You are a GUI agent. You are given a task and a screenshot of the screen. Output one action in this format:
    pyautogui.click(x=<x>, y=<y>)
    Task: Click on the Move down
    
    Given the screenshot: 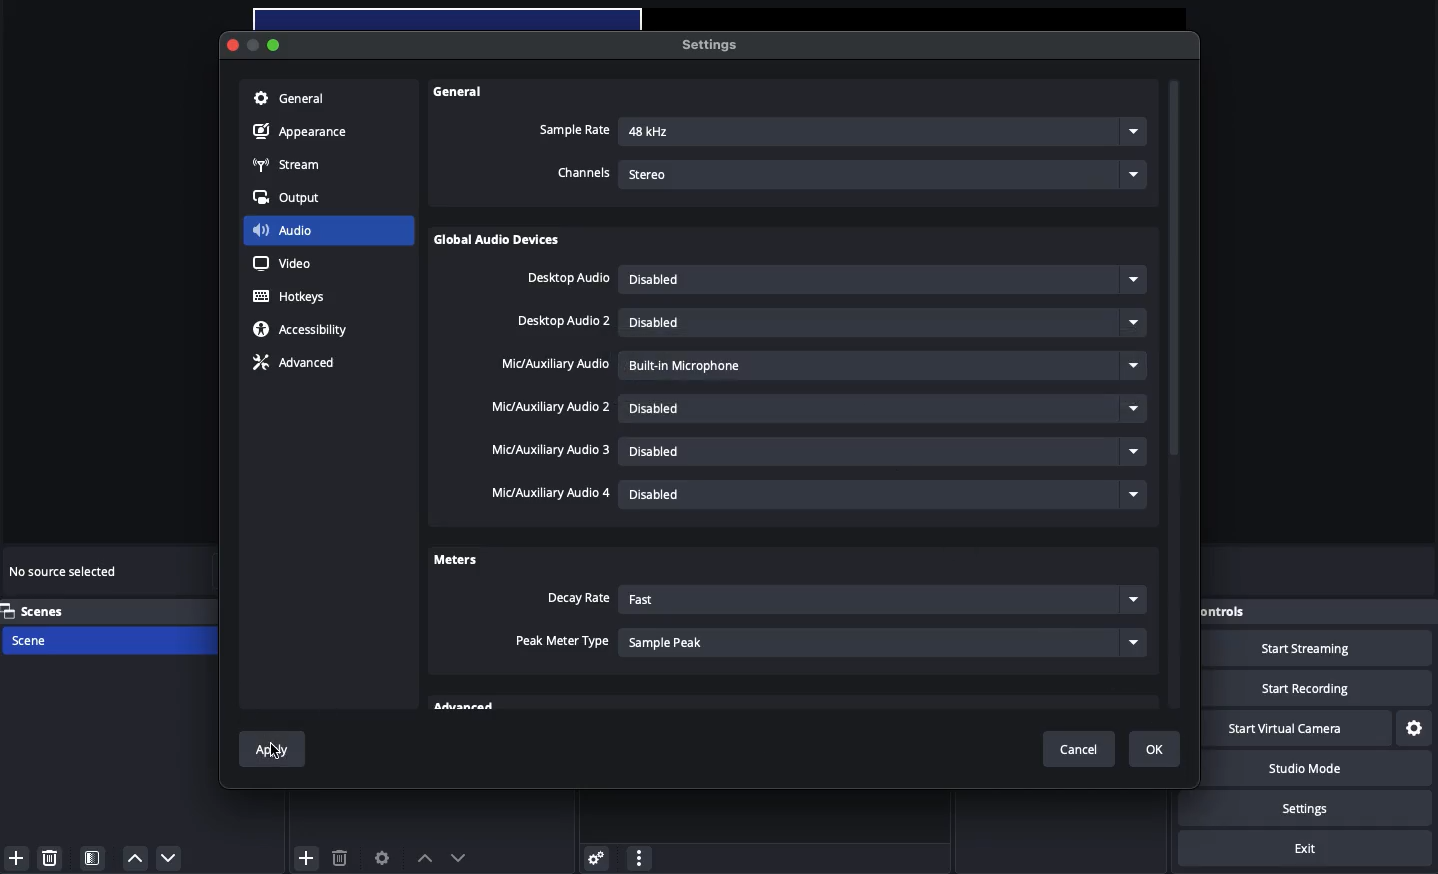 What is the action you would take?
    pyautogui.click(x=458, y=857)
    